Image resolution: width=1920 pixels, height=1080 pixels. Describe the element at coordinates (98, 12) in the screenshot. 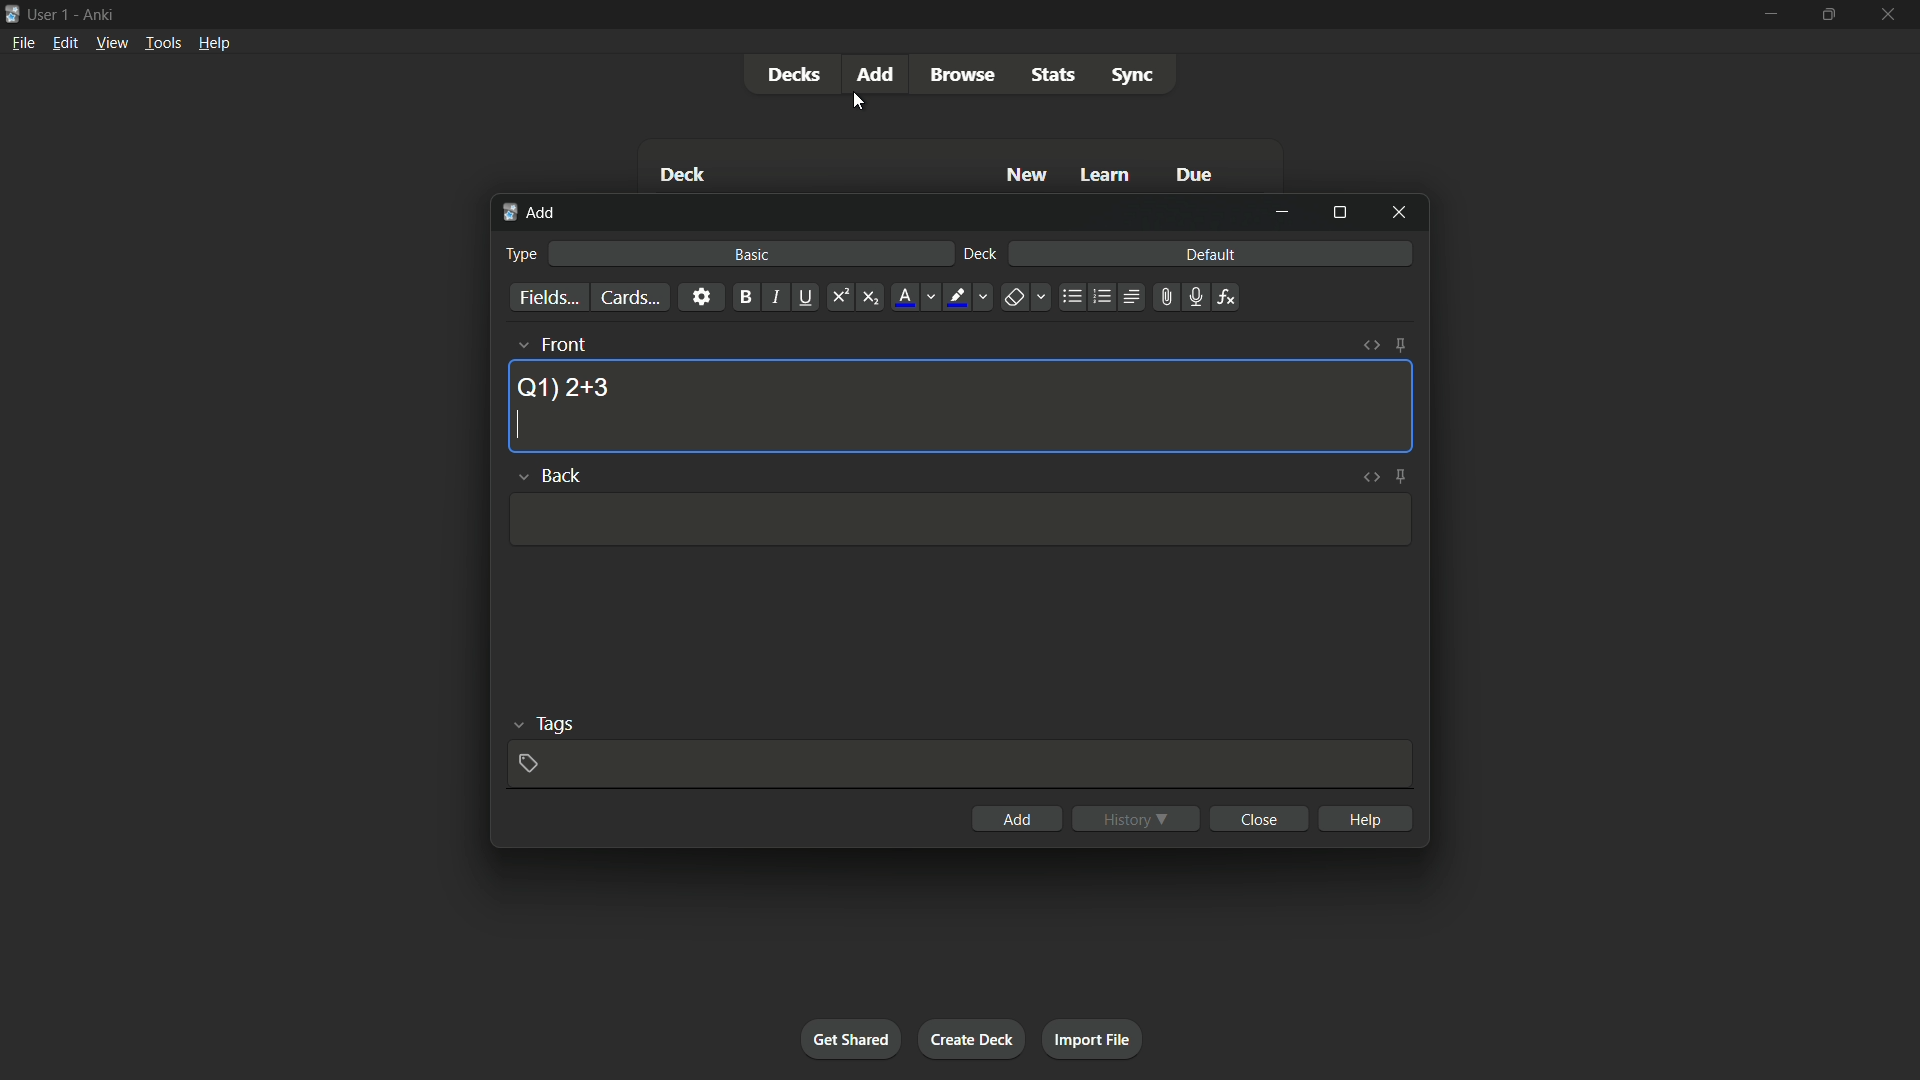

I see `app name` at that location.